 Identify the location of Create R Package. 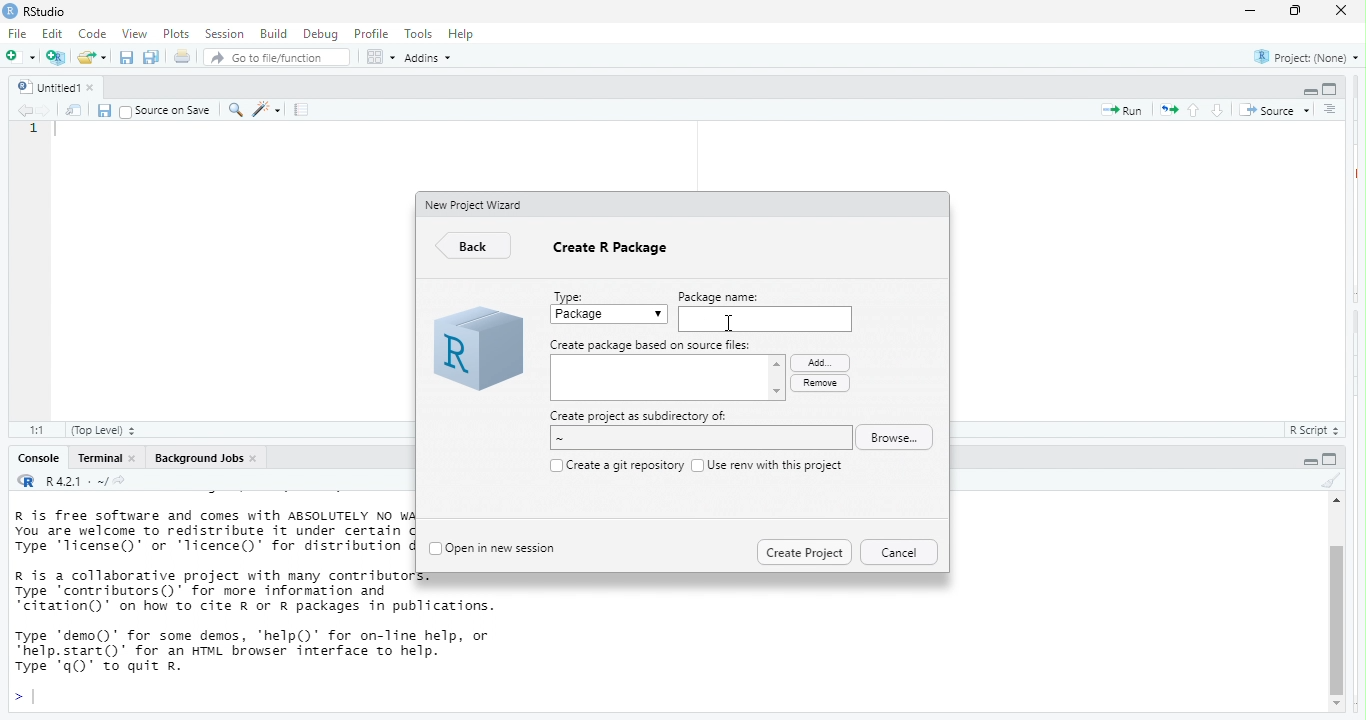
(614, 252).